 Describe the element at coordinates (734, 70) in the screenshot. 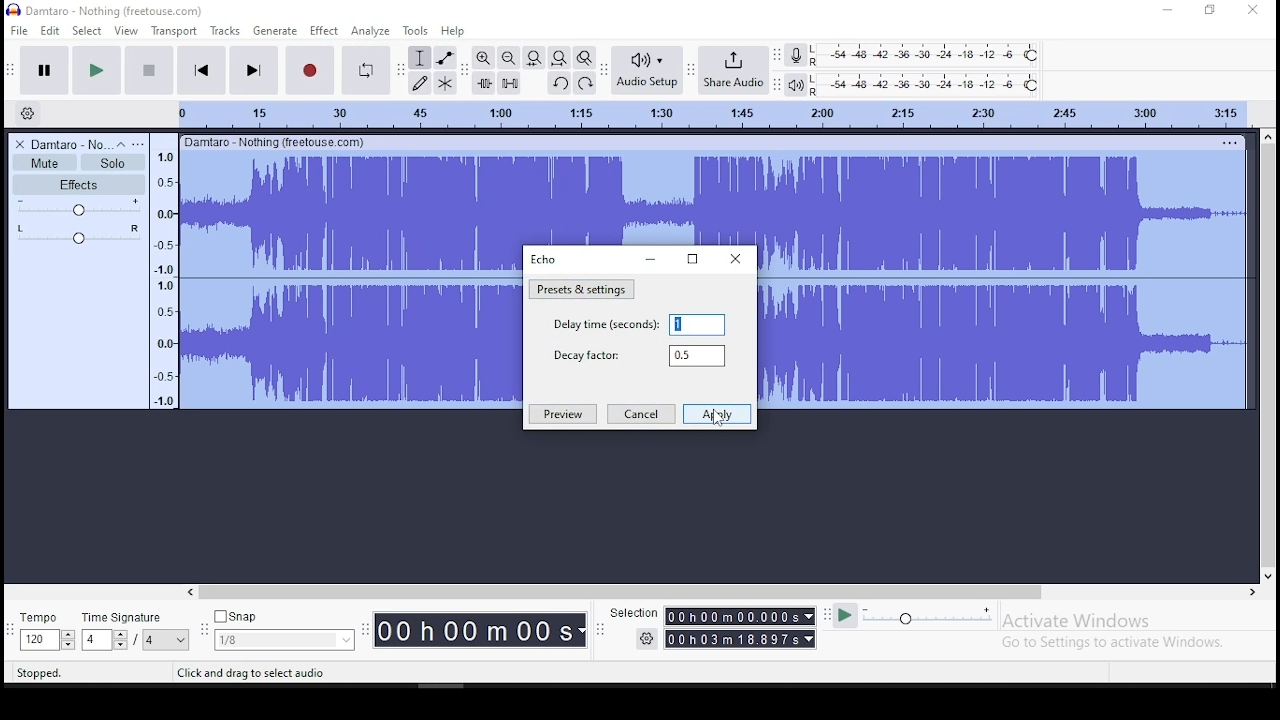

I see `share audio` at that location.